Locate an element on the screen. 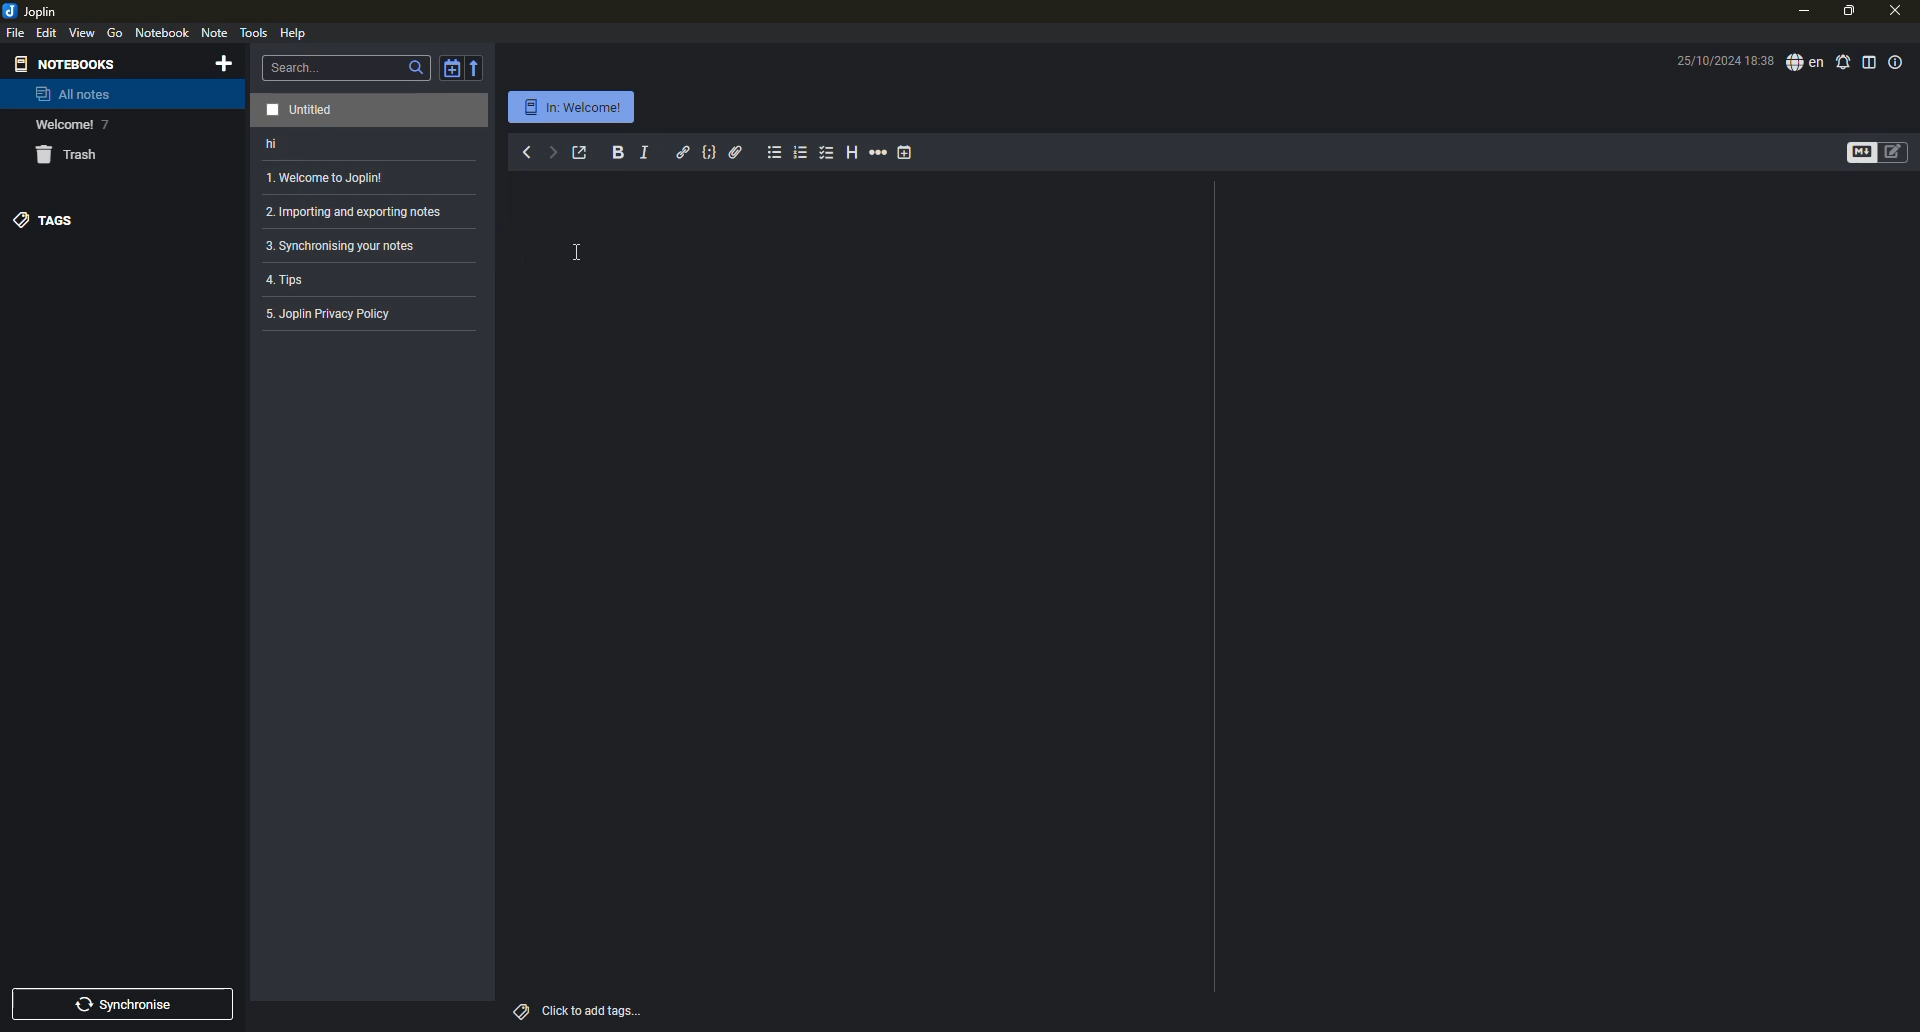 Image resolution: width=1920 pixels, height=1032 pixels. synchronise is located at coordinates (129, 1002).